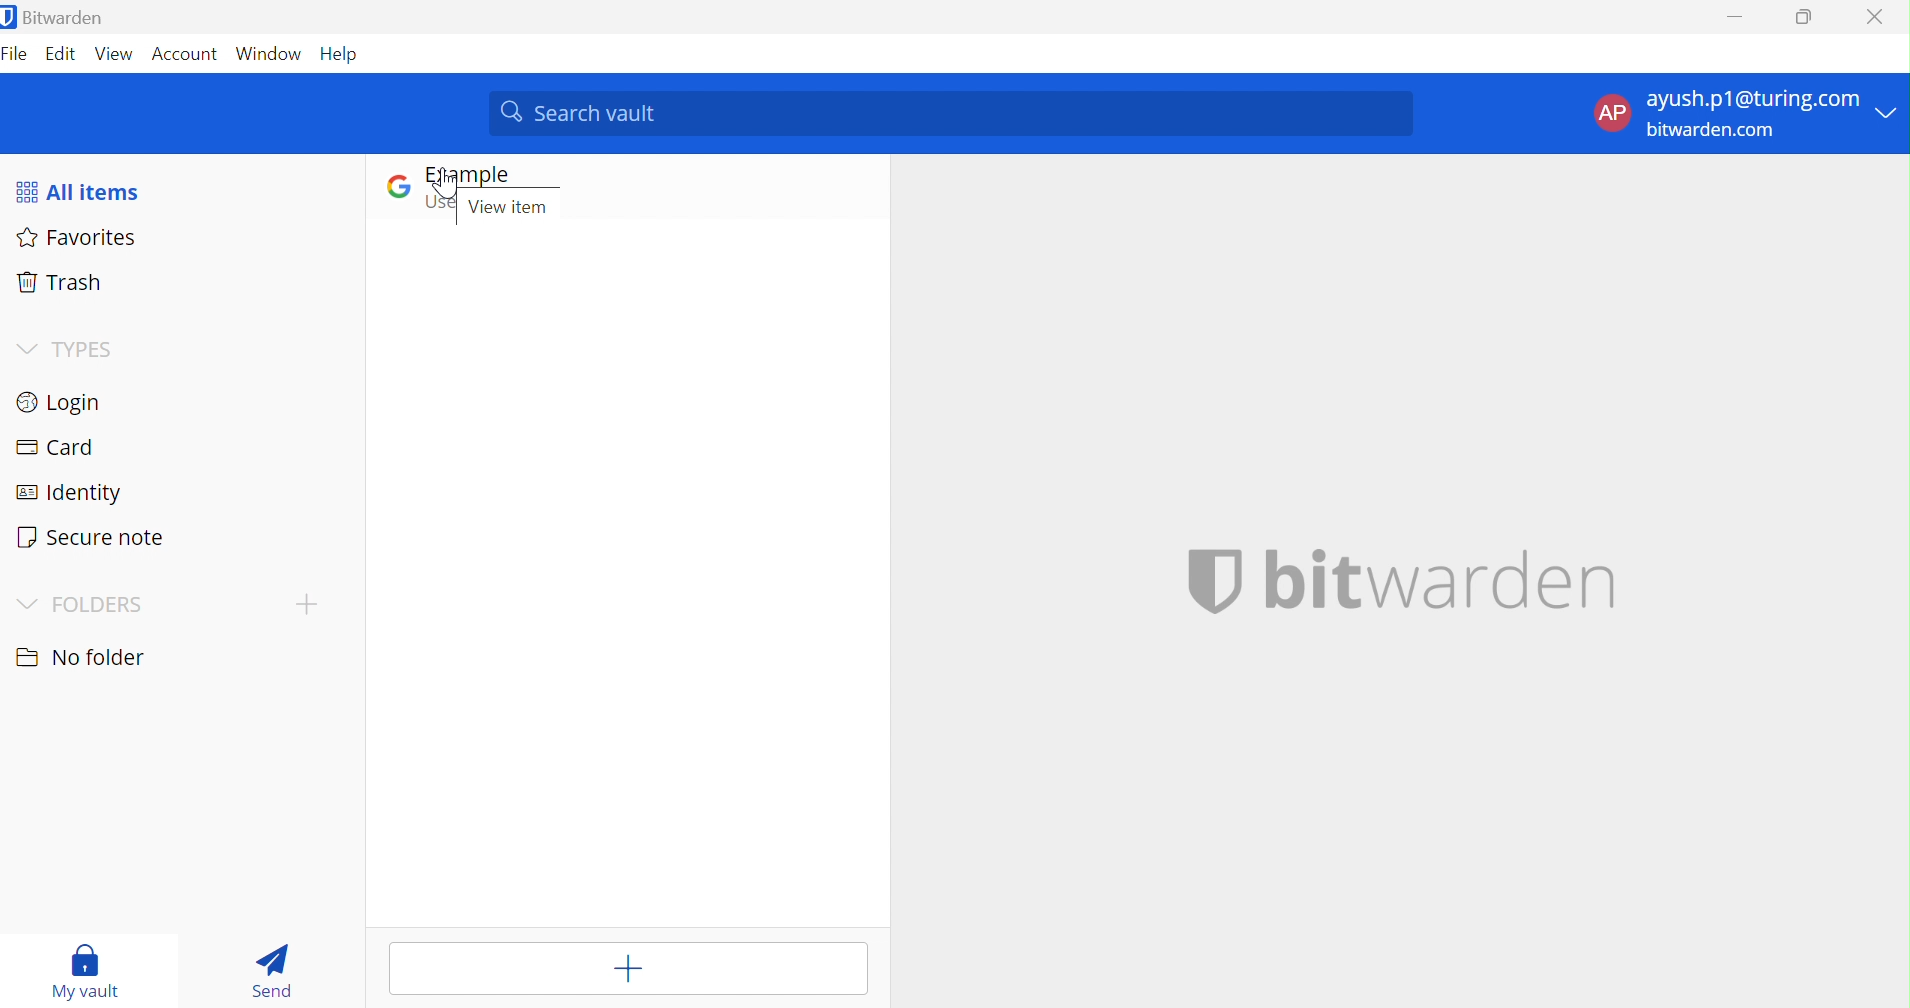 Image resolution: width=1910 pixels, height=1008 pixels. Describe the element at coordinates (1443, 582) in the screenshot. I see `bitwarden ` at that location.